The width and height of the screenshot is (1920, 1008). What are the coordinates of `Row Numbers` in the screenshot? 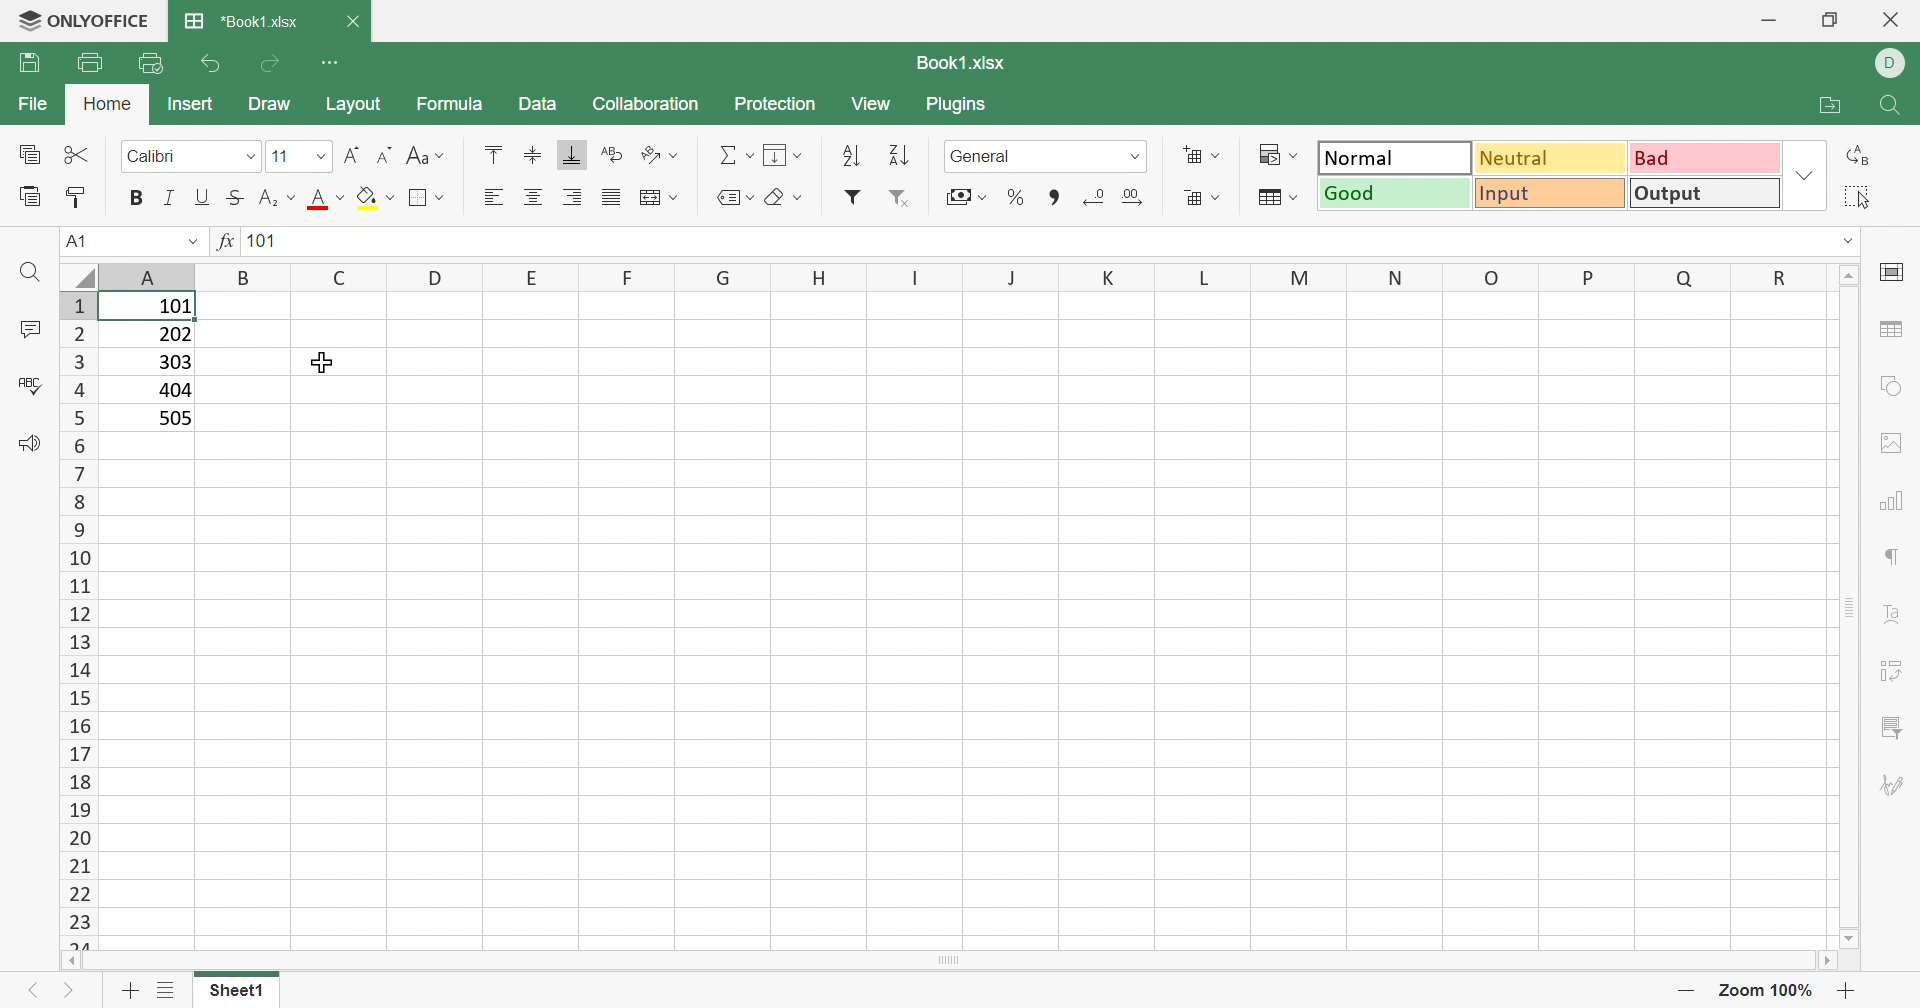 It's located at (75, 620).